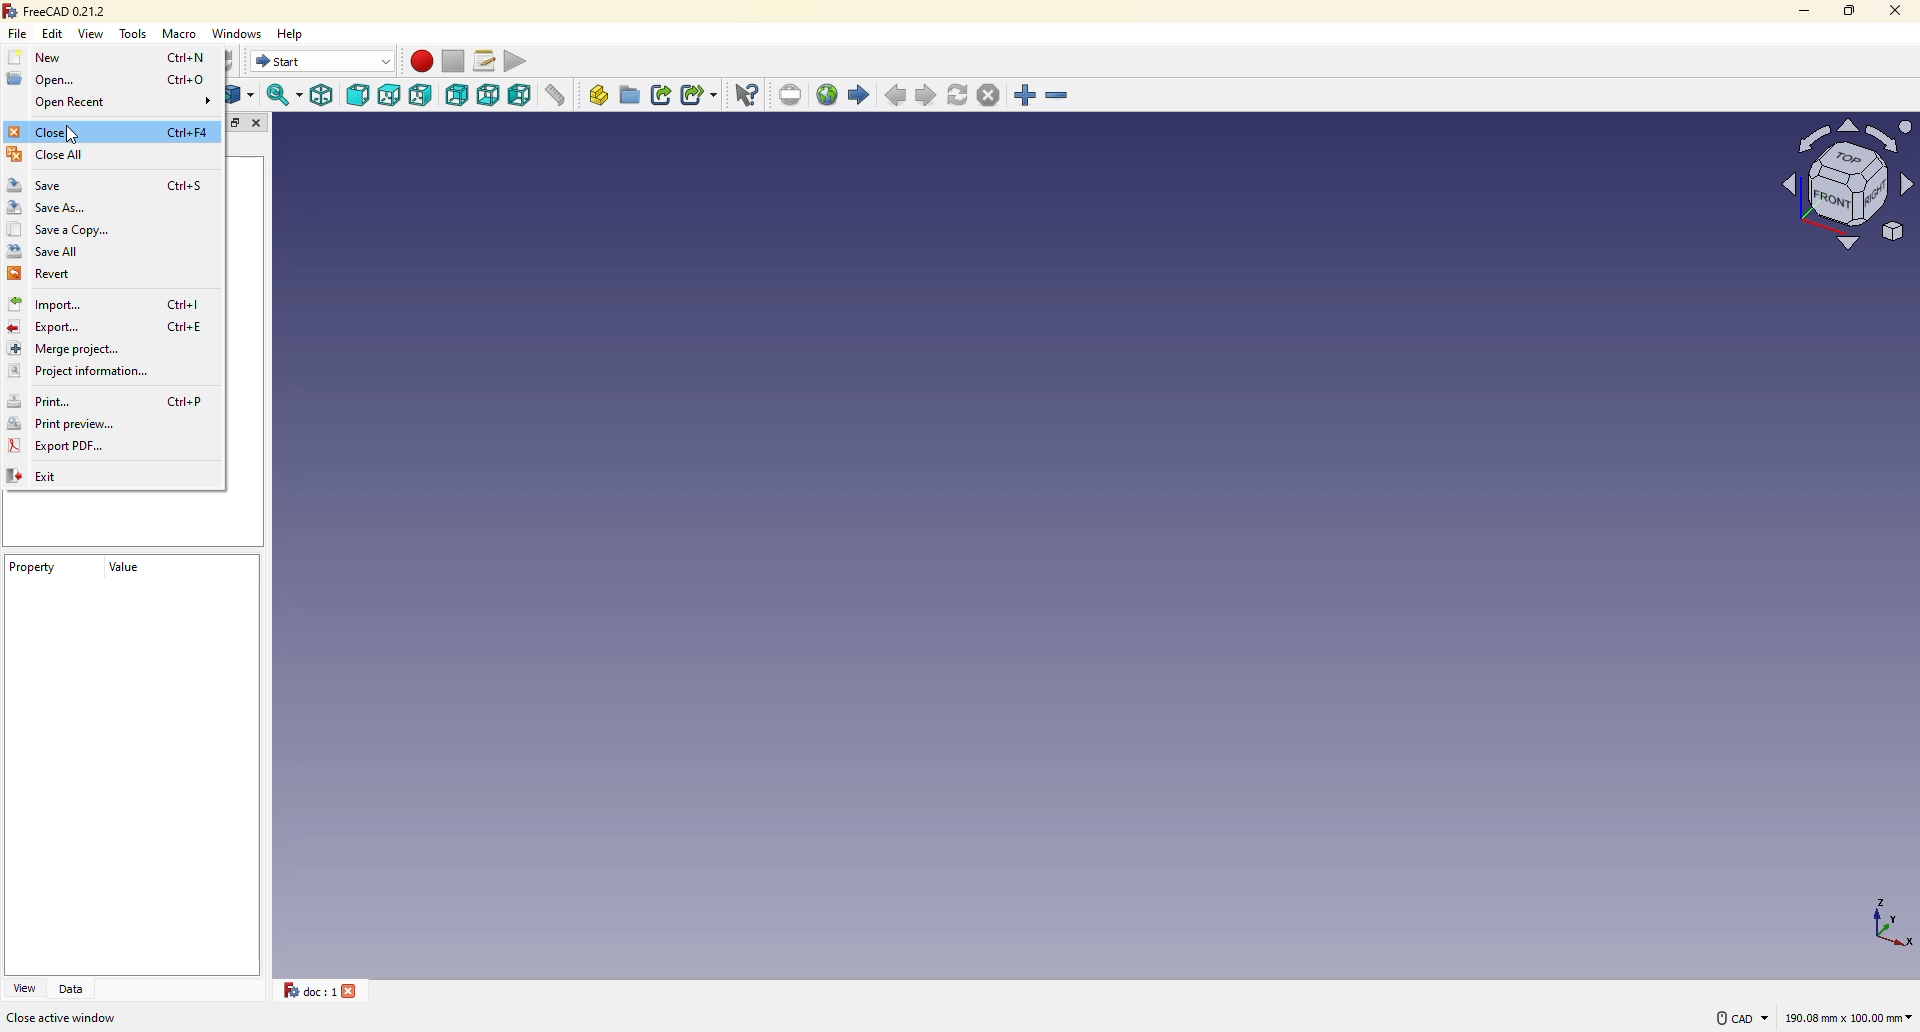  What do you see at coordinates (1059, 97) in the screenshot?
I see `zoom out` at bounding box center [1059, 97].